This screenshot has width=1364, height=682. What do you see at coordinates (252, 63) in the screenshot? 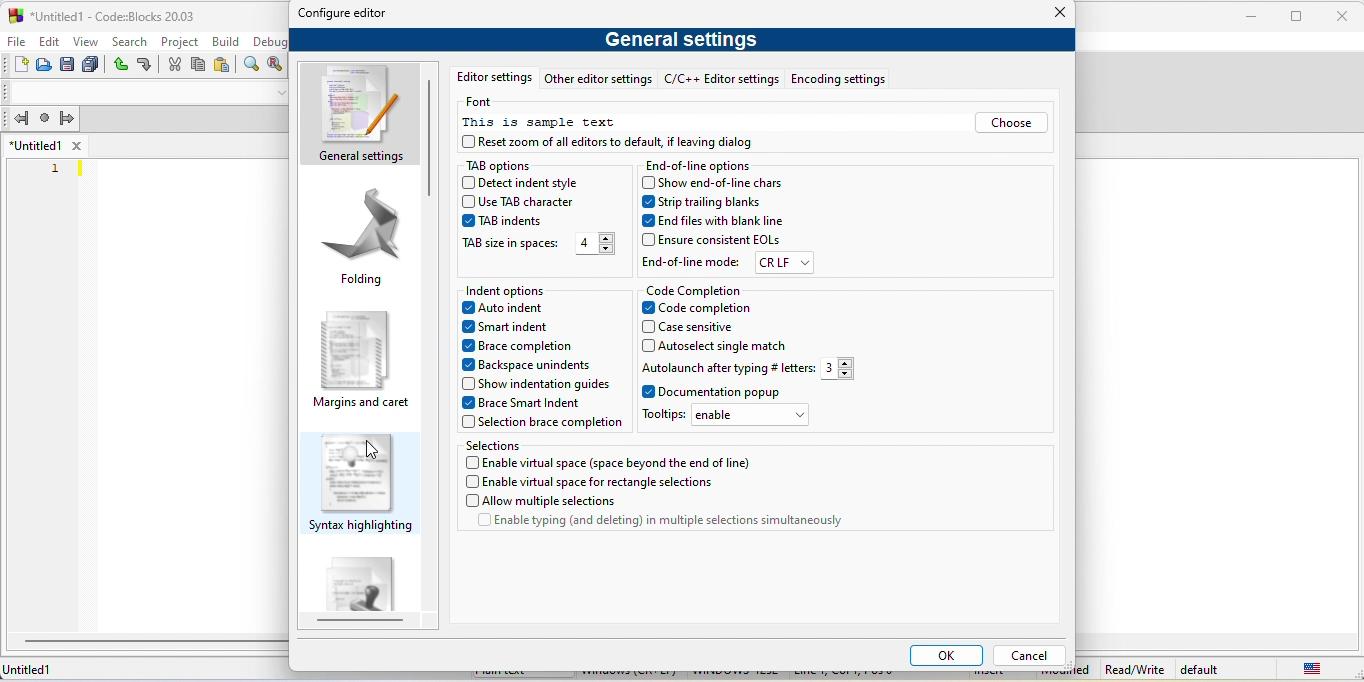
I see `find` at bounding box center [252, 63].